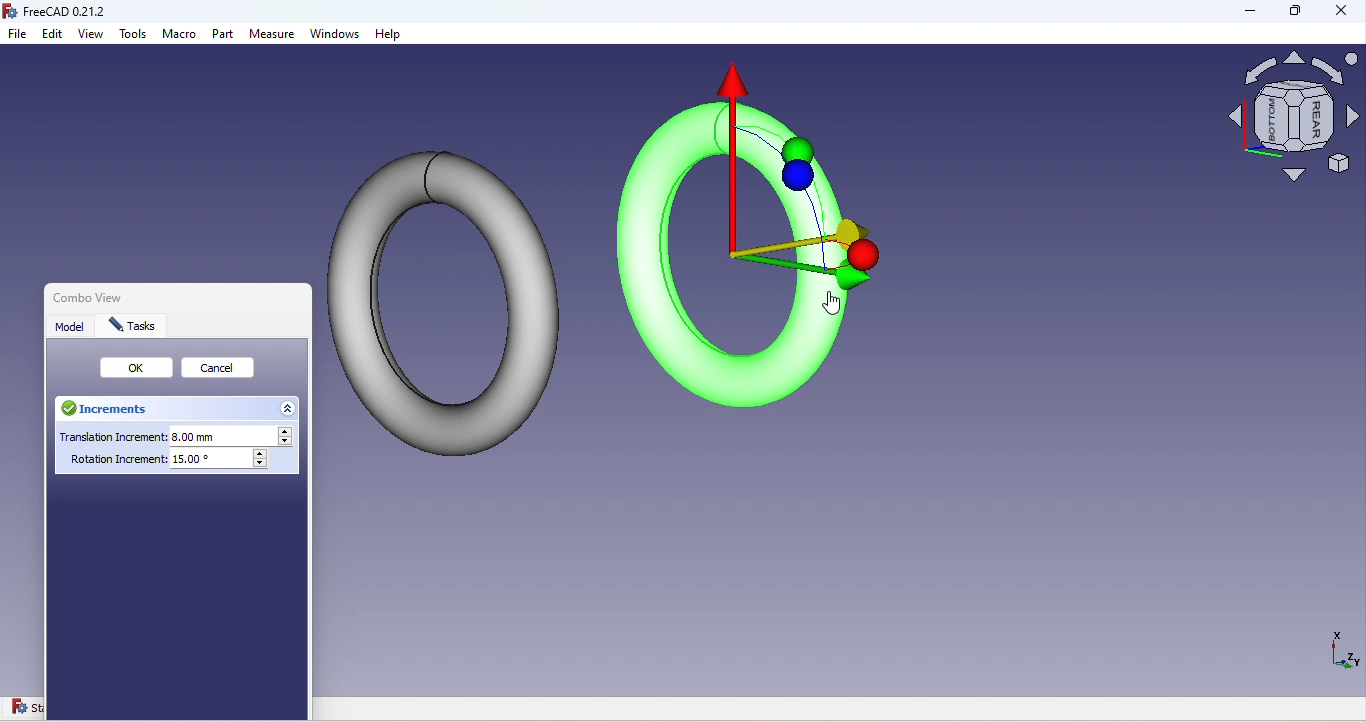 The width and height of the screenshot is (1366, 722). What do you see at coordinates (289, 407) in the screenshot?
I see `Hide increments` at bounding box center [289, 407].